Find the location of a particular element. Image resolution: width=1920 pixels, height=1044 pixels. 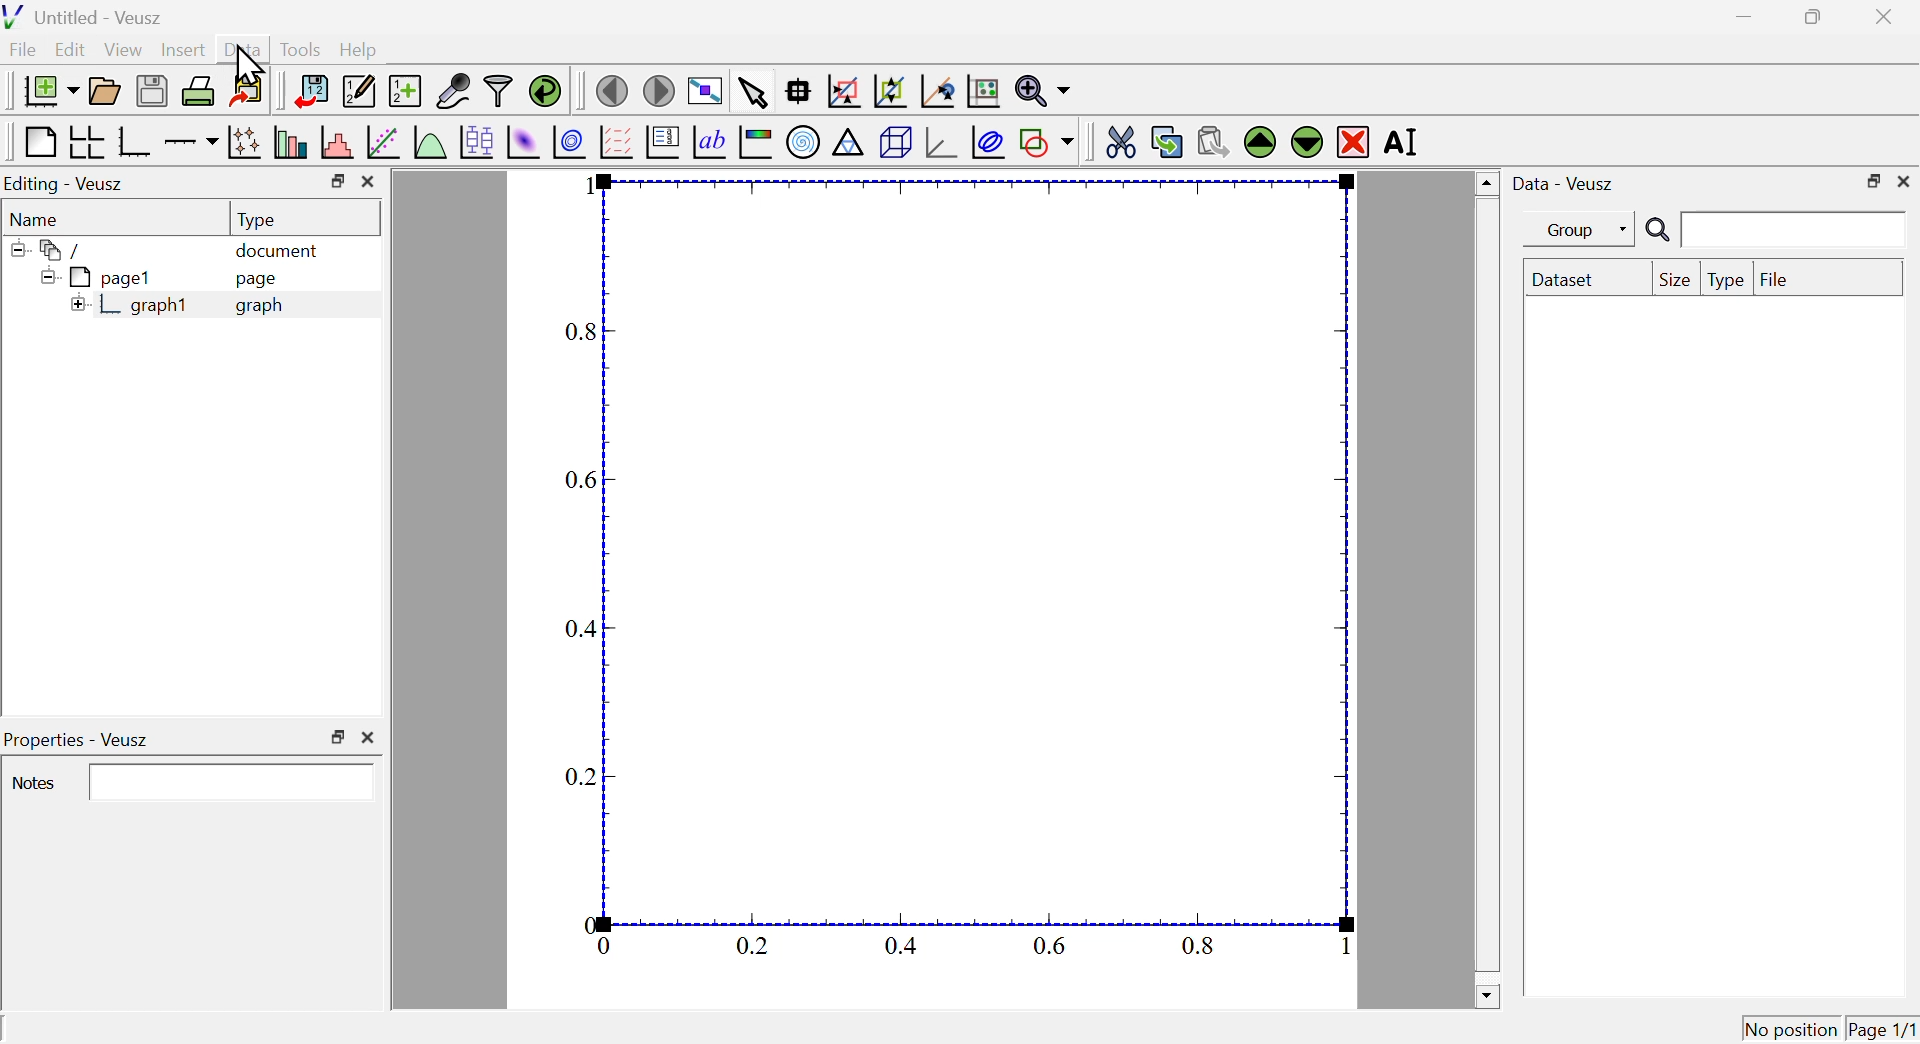

group is located at coordinates (1569, 230).